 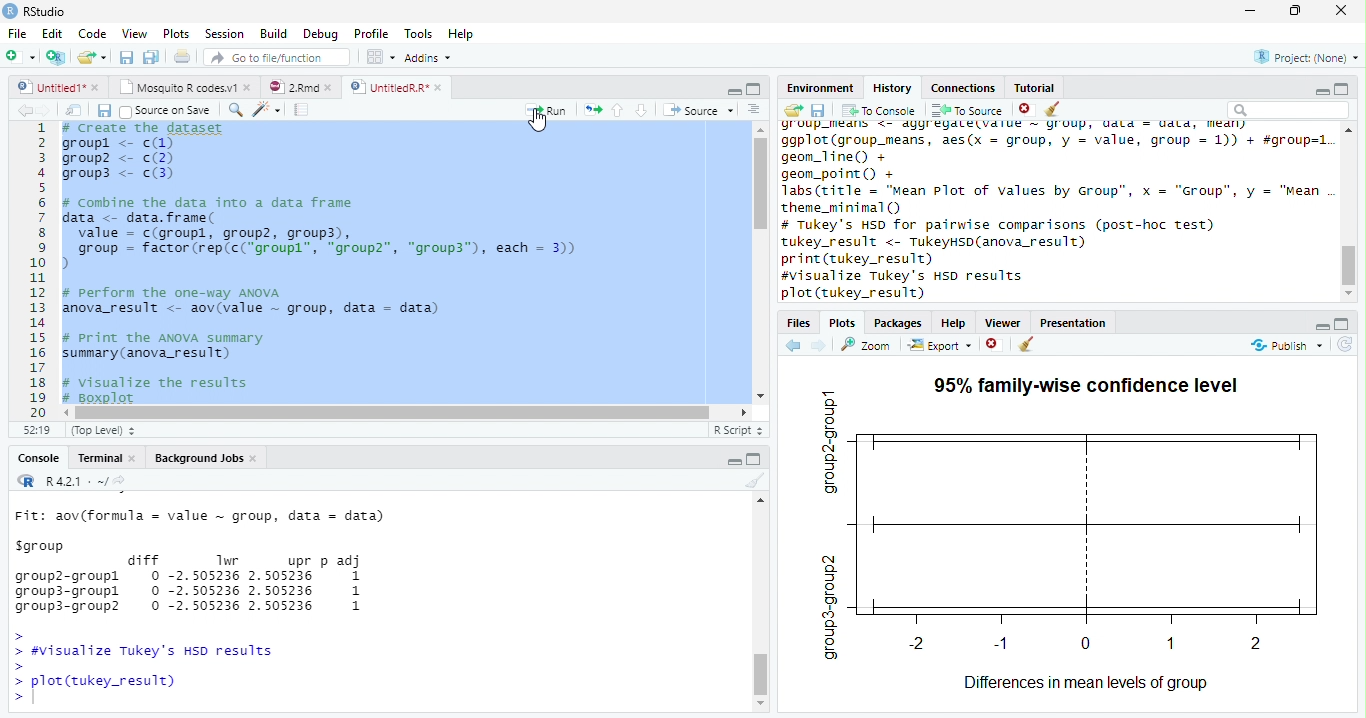 I want to click on Pages, so click(x=301, y=111).